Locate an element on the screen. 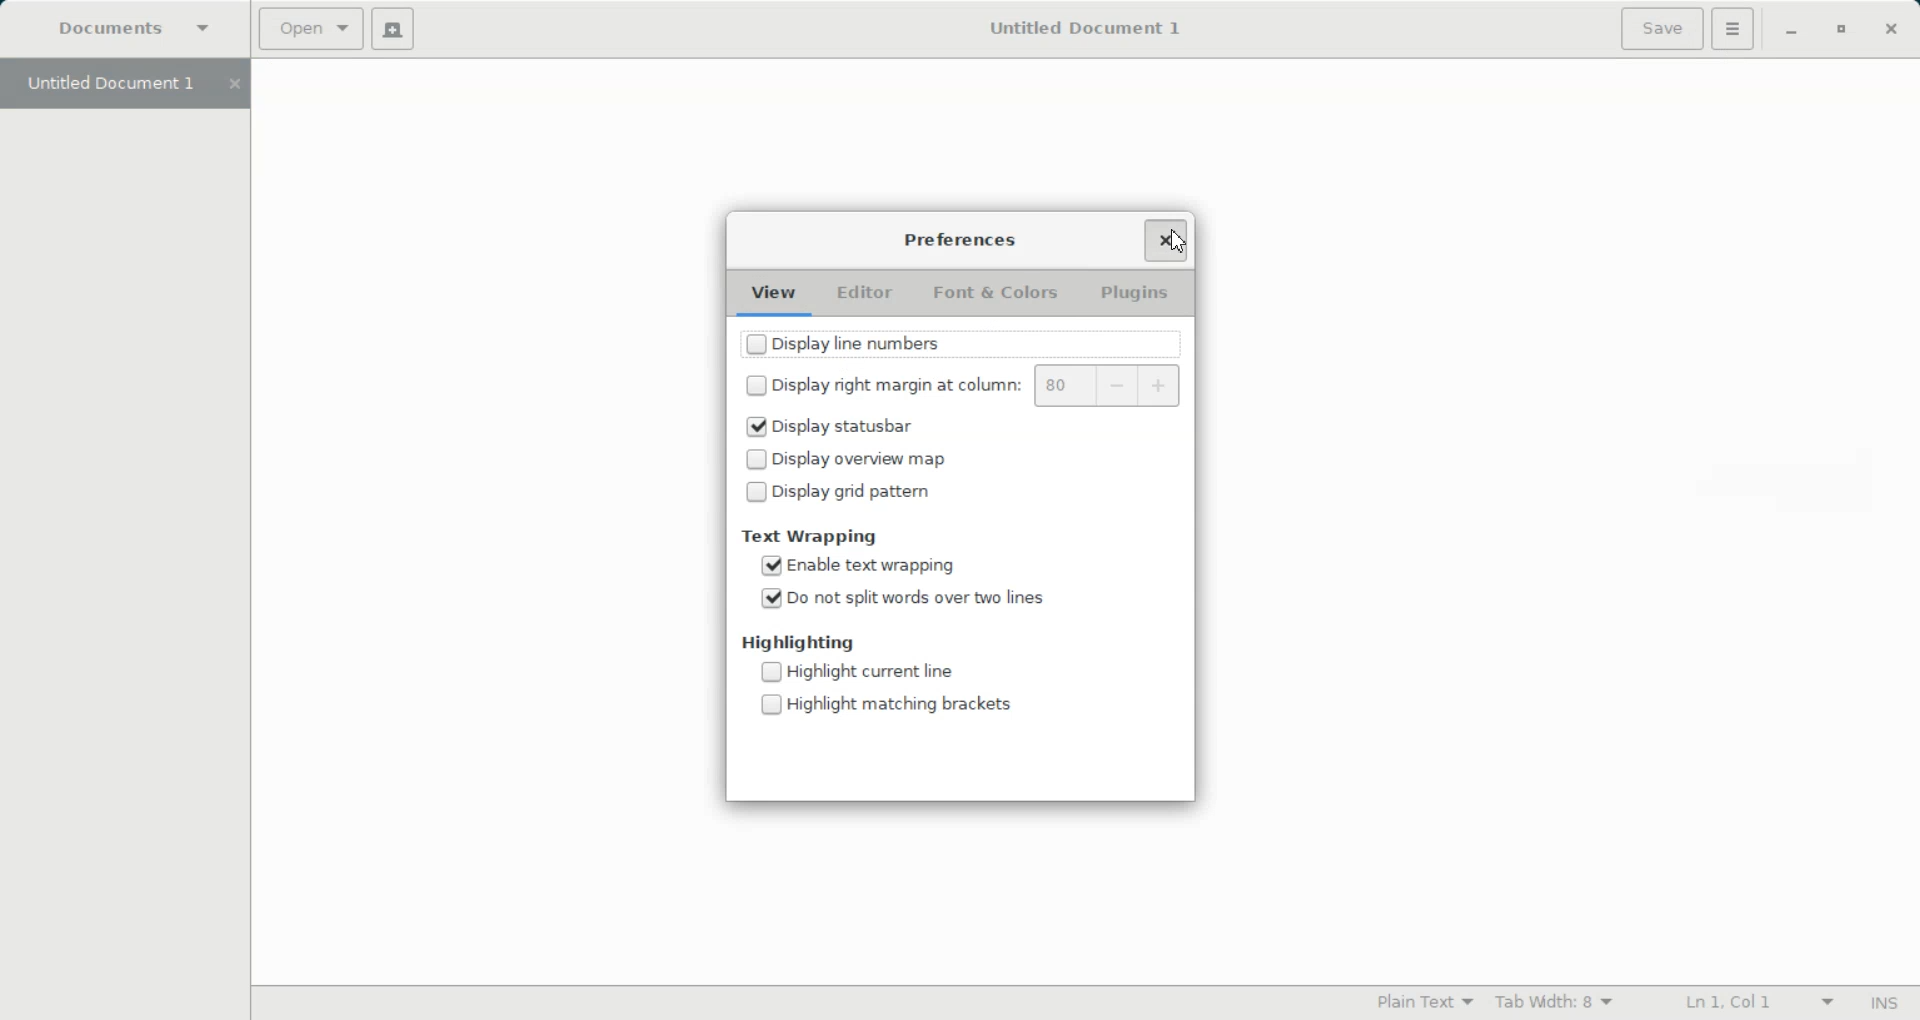 This screenshot has width=1920, height=1020. Close is located at coordinates (1890, 30).